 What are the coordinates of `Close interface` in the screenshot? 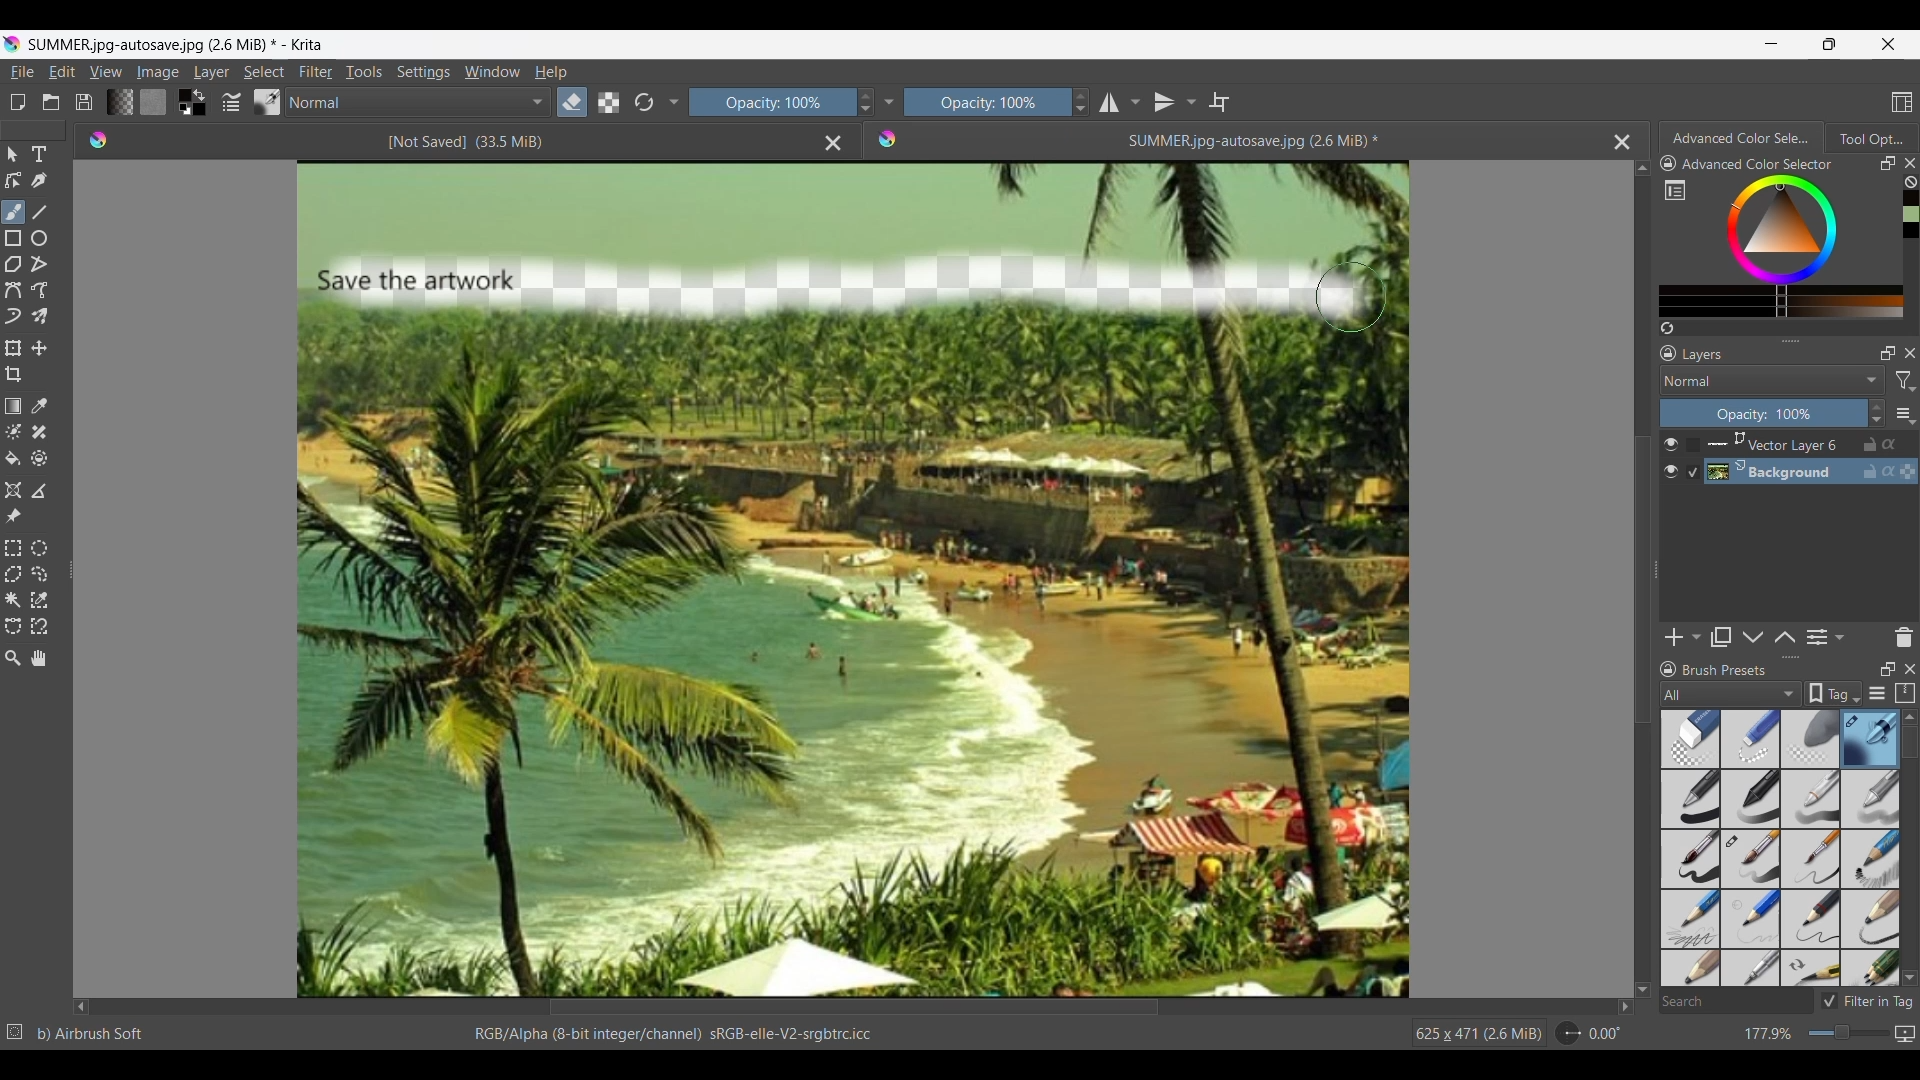 It's located at (1888, 44).